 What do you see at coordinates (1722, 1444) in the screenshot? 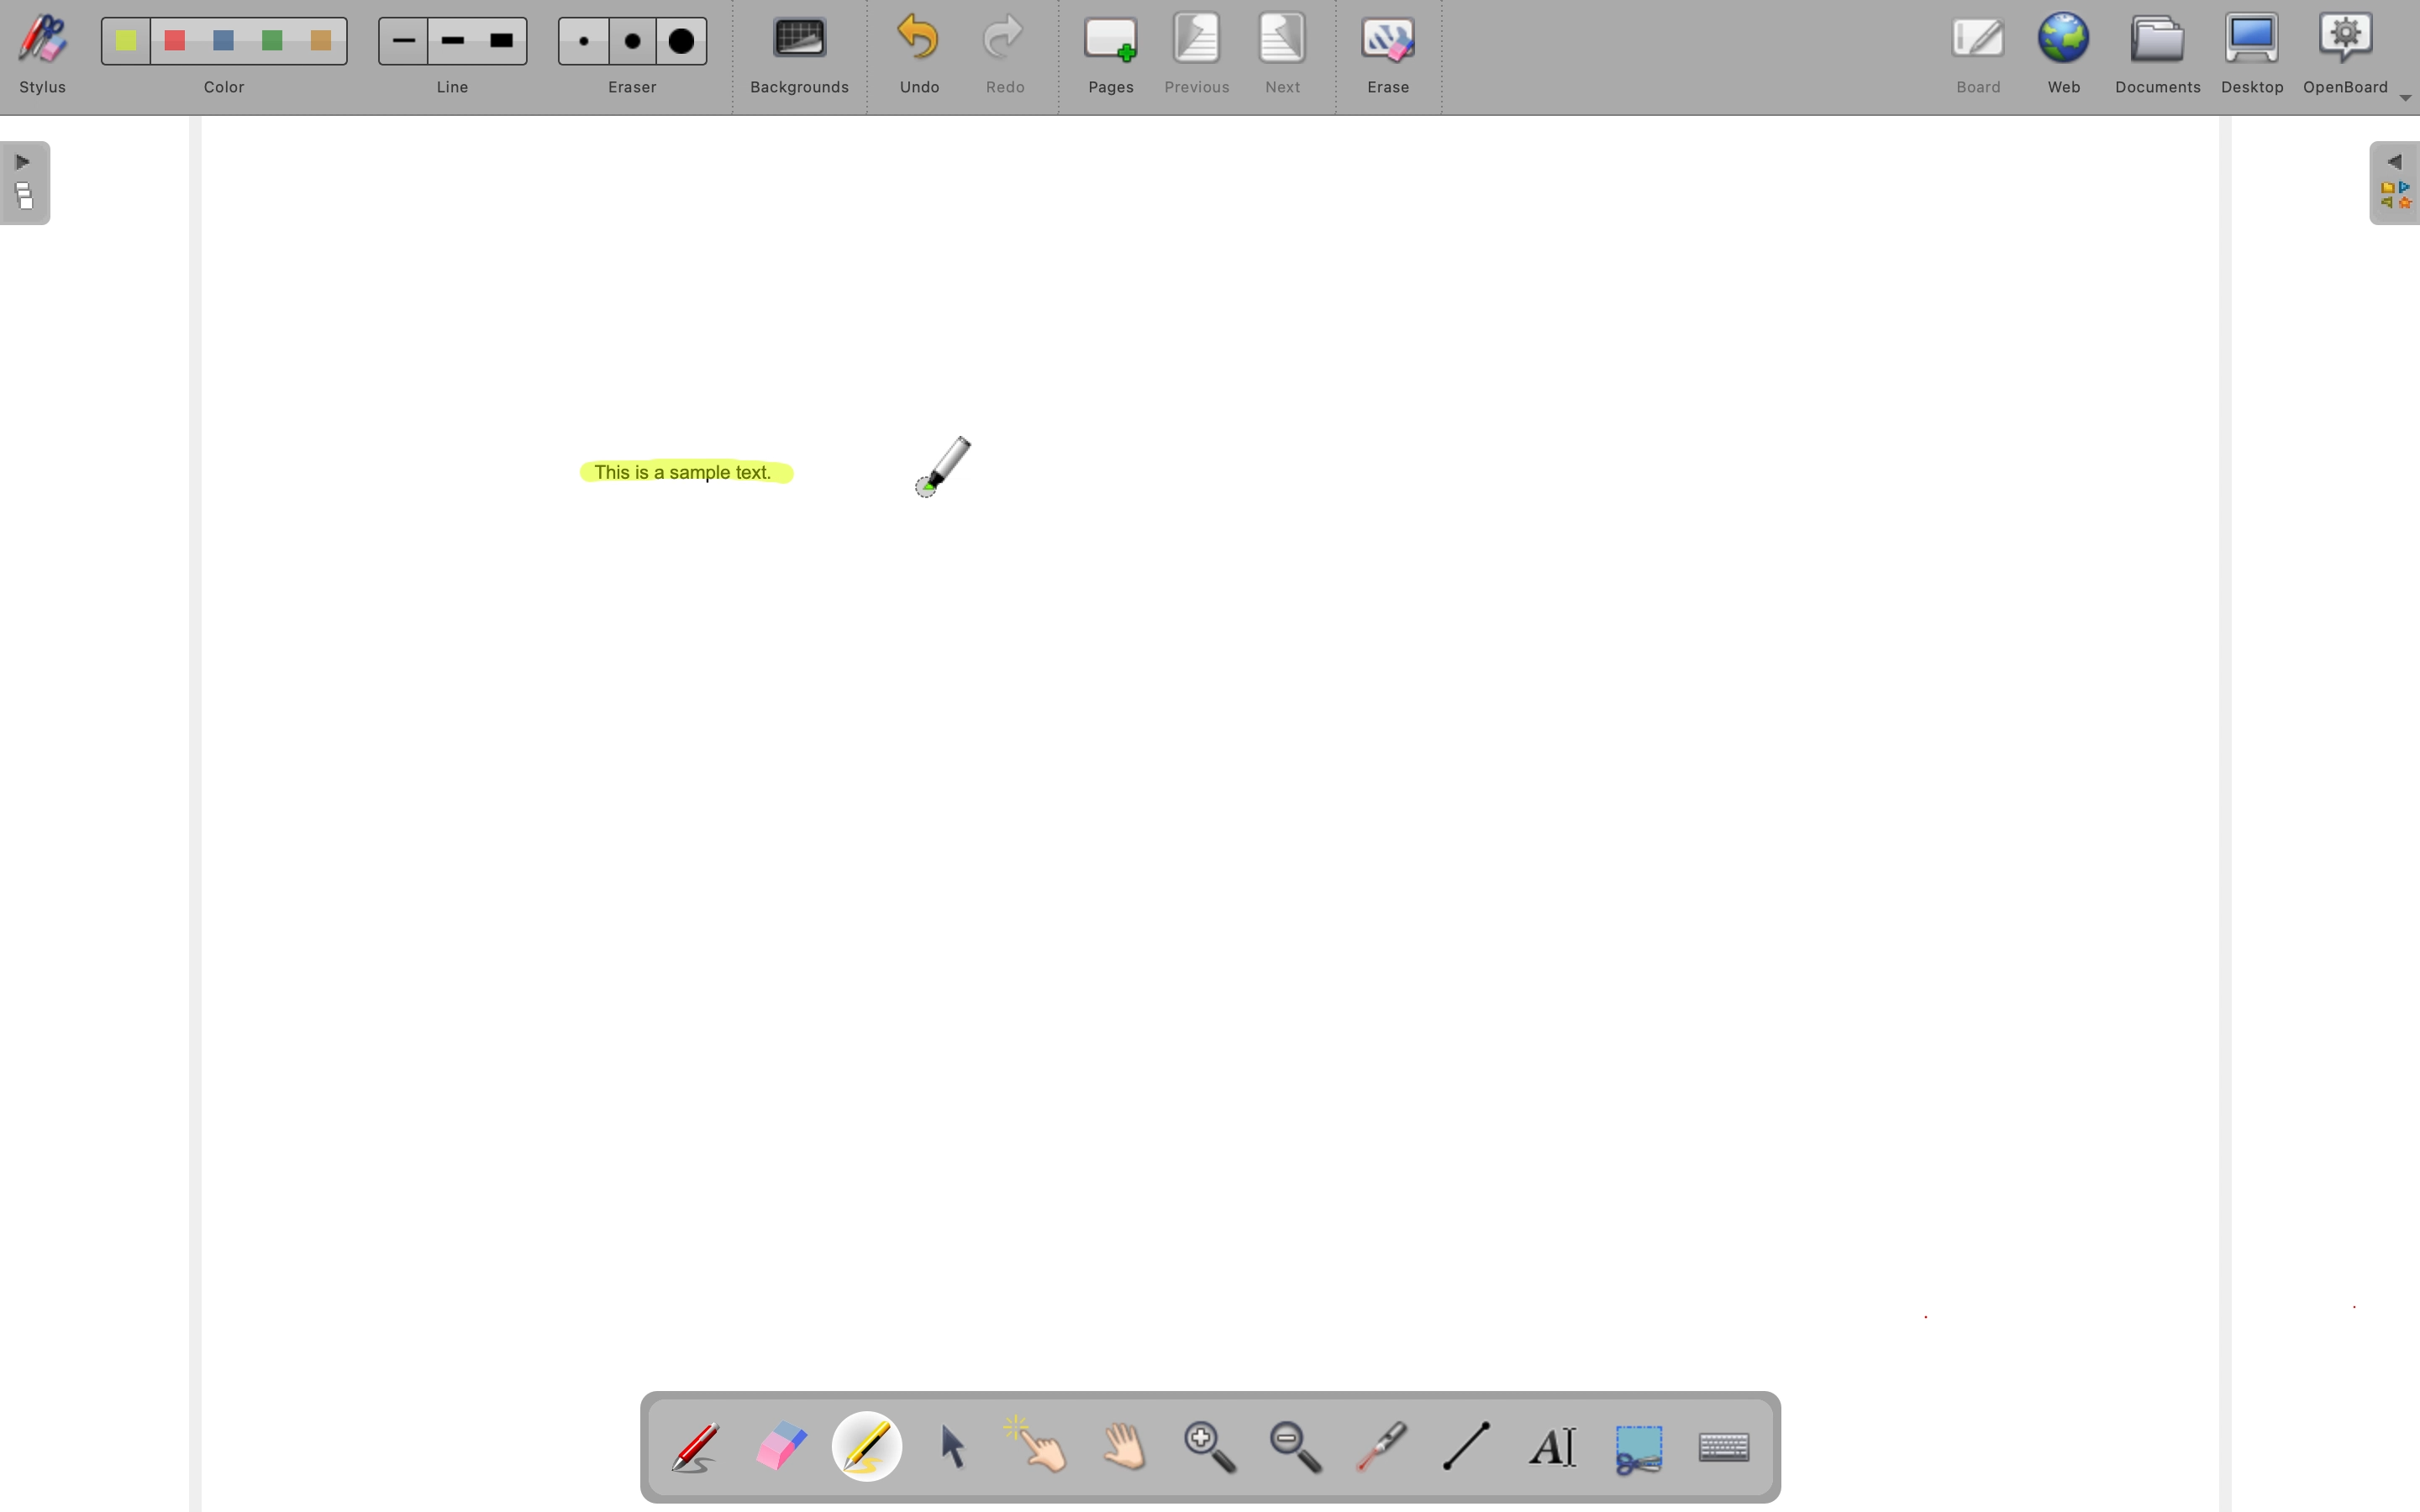
I see `display virtual keyboard` at bounding box center [1722, 1444].